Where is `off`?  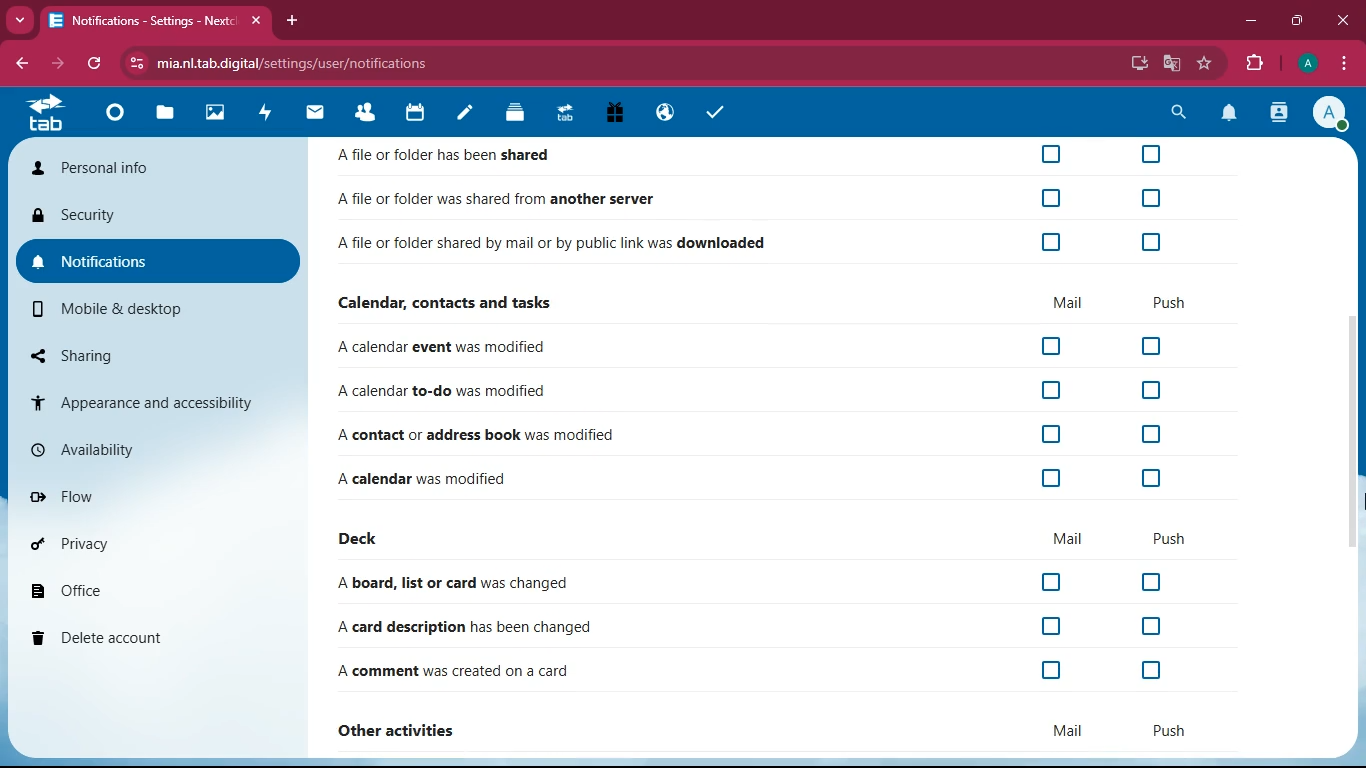 off is located at coordinates (1151, 154).